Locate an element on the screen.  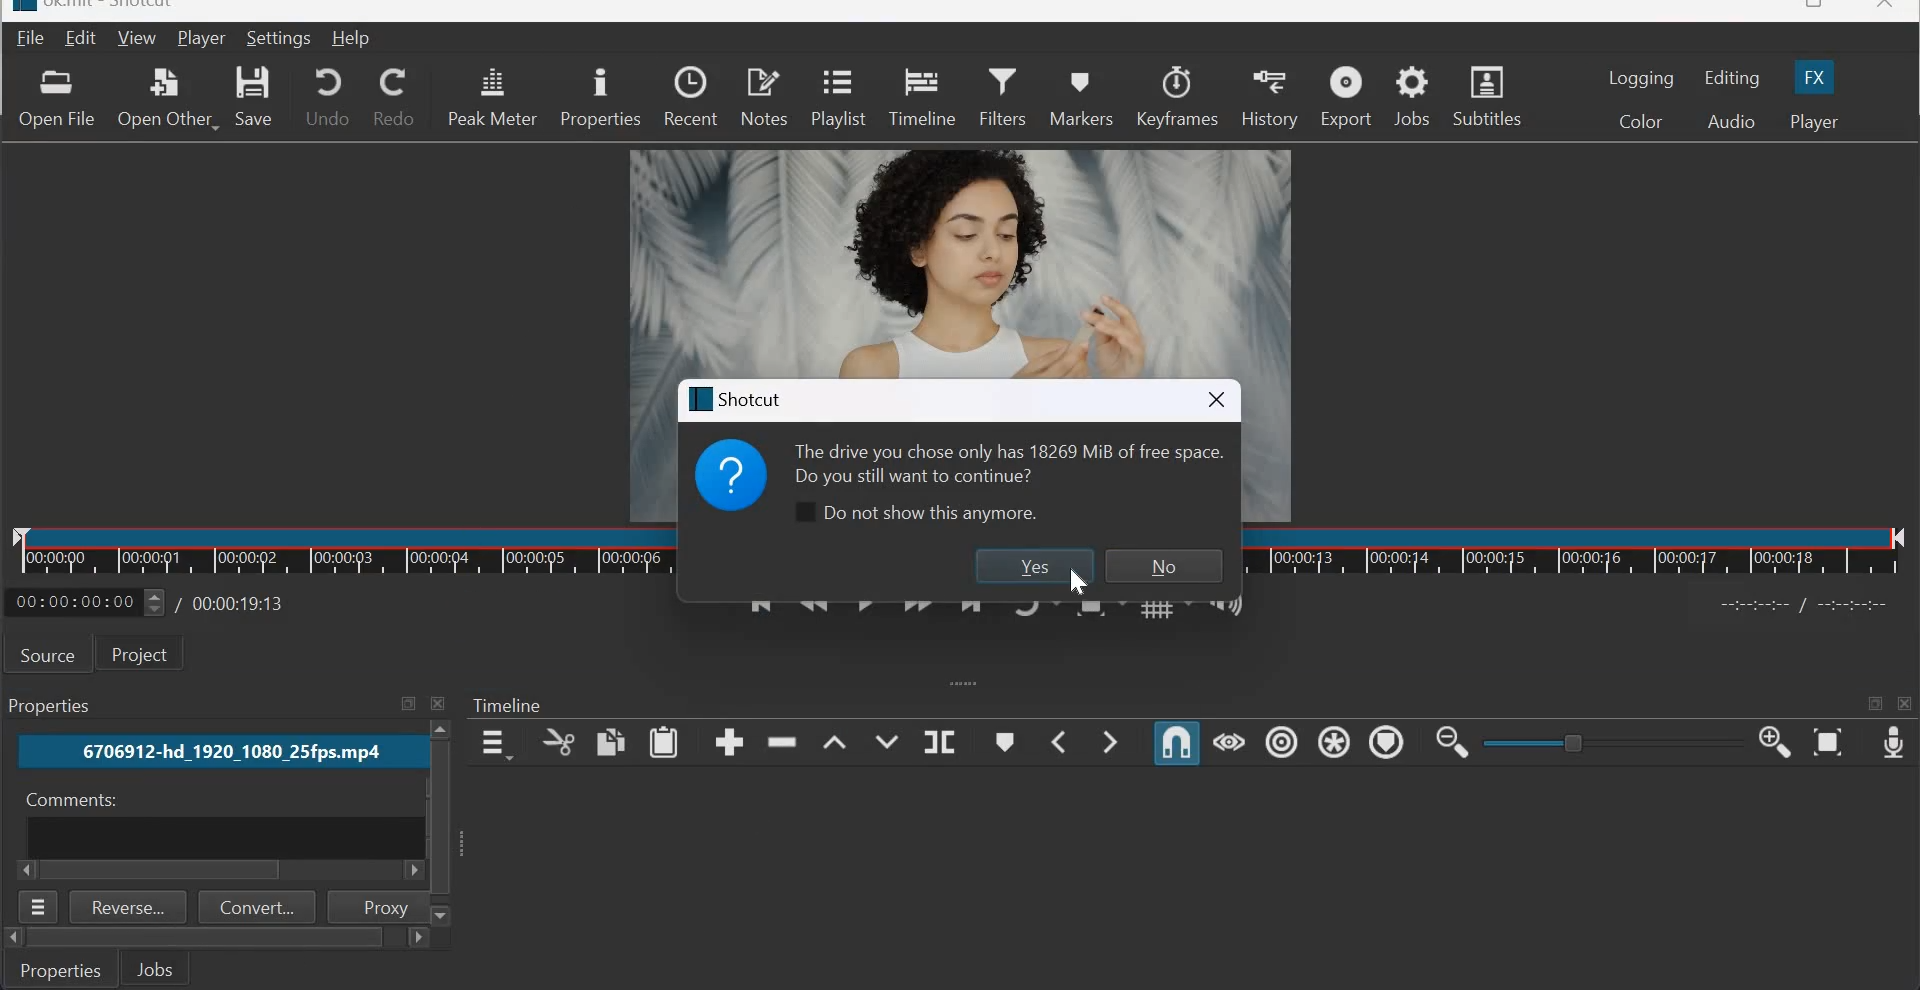
Total duration is located at coordinates (241, 603).